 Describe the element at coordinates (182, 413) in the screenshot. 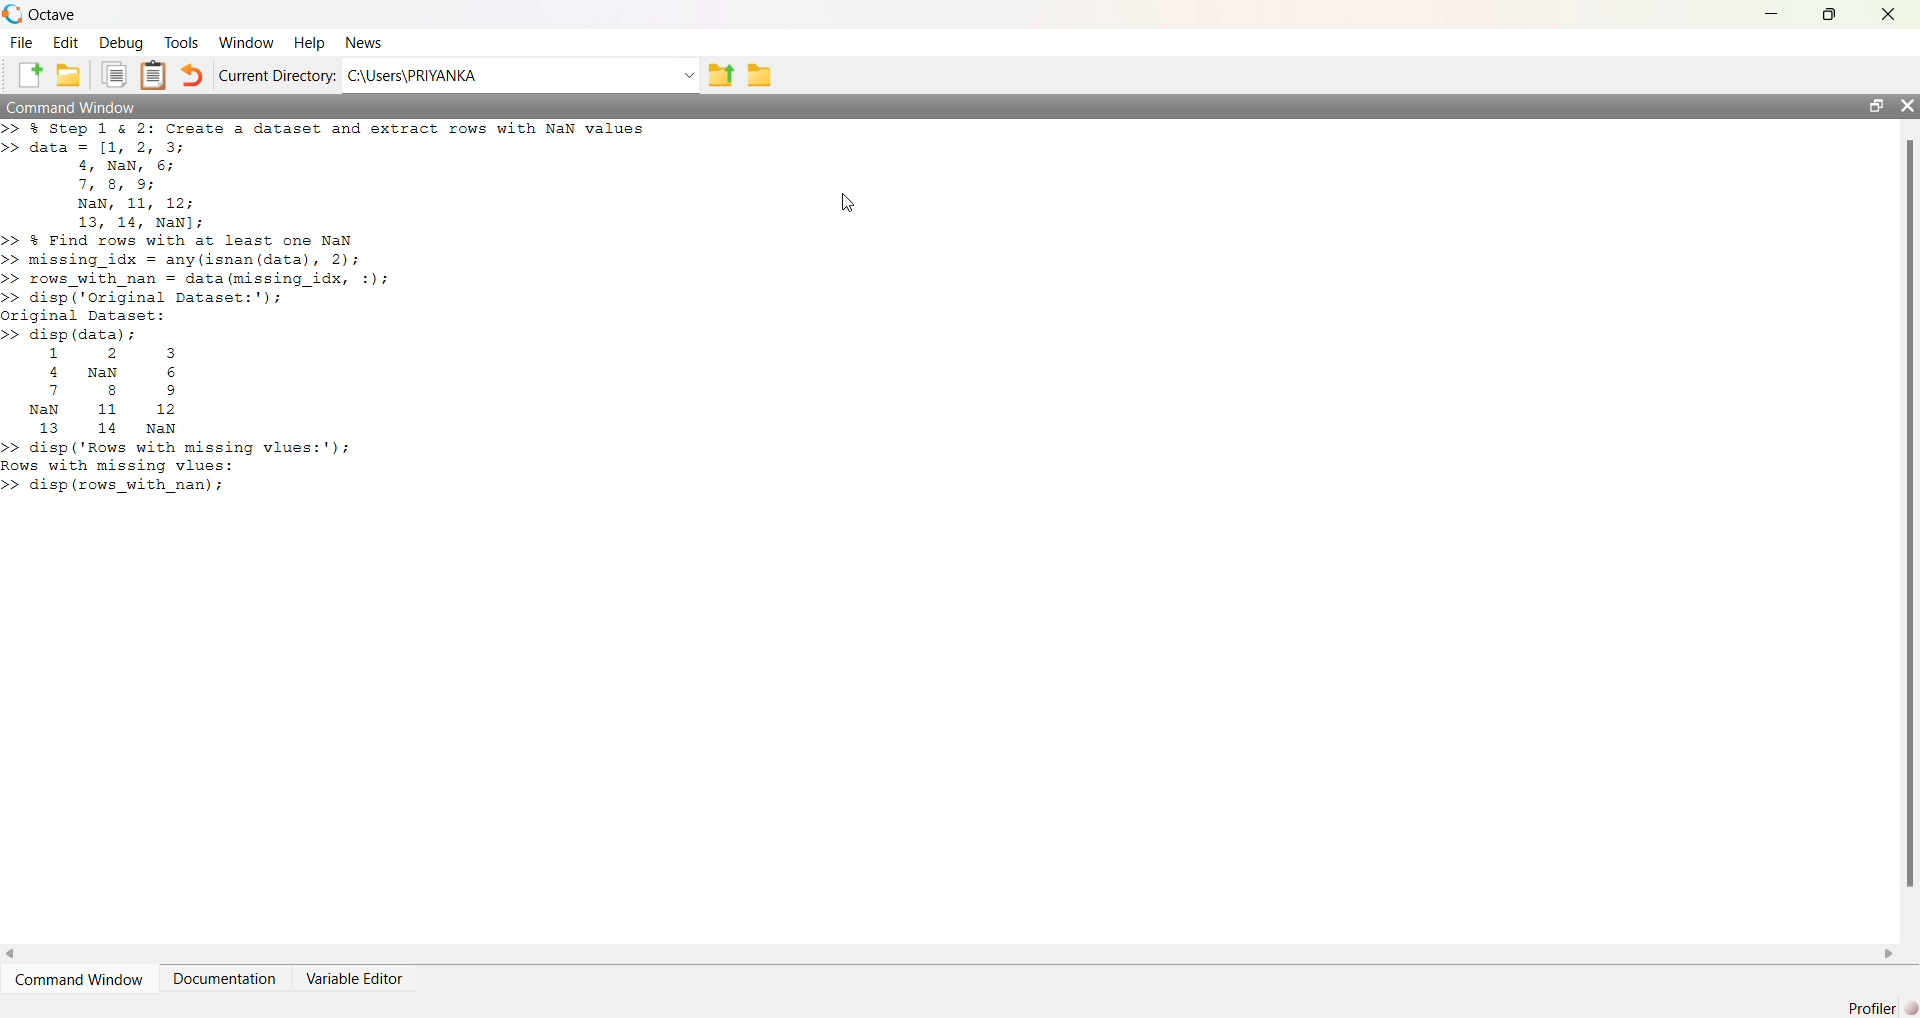

I see `>> disp (data);
1 2 3
4 Nan 6
7 8 9
Nan 11 12
13 14 NaN
>> disp ('Rows with missing vlues:');
Rows with missing vlues:
>> disp (rows_with nan);` at that location.